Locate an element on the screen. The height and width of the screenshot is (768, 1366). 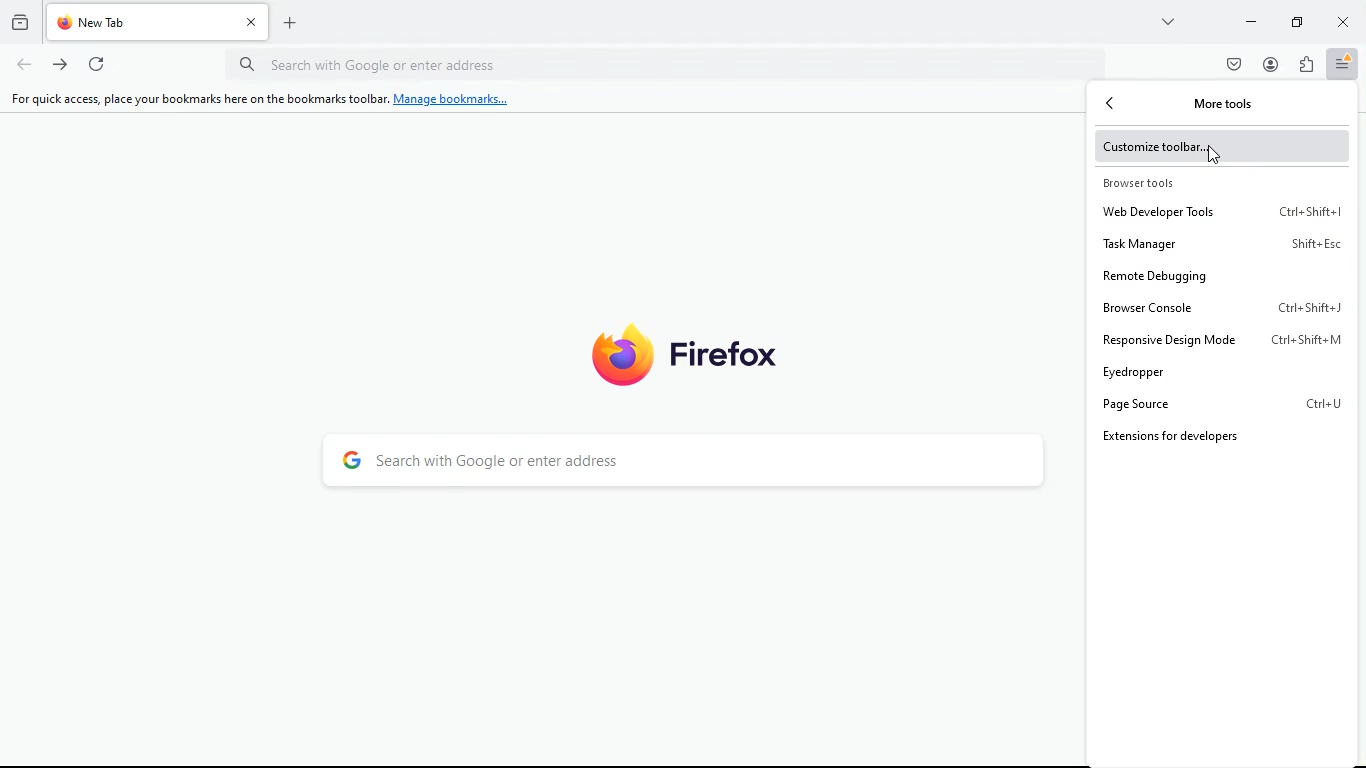
profile is located at coordinates (1270, 66).